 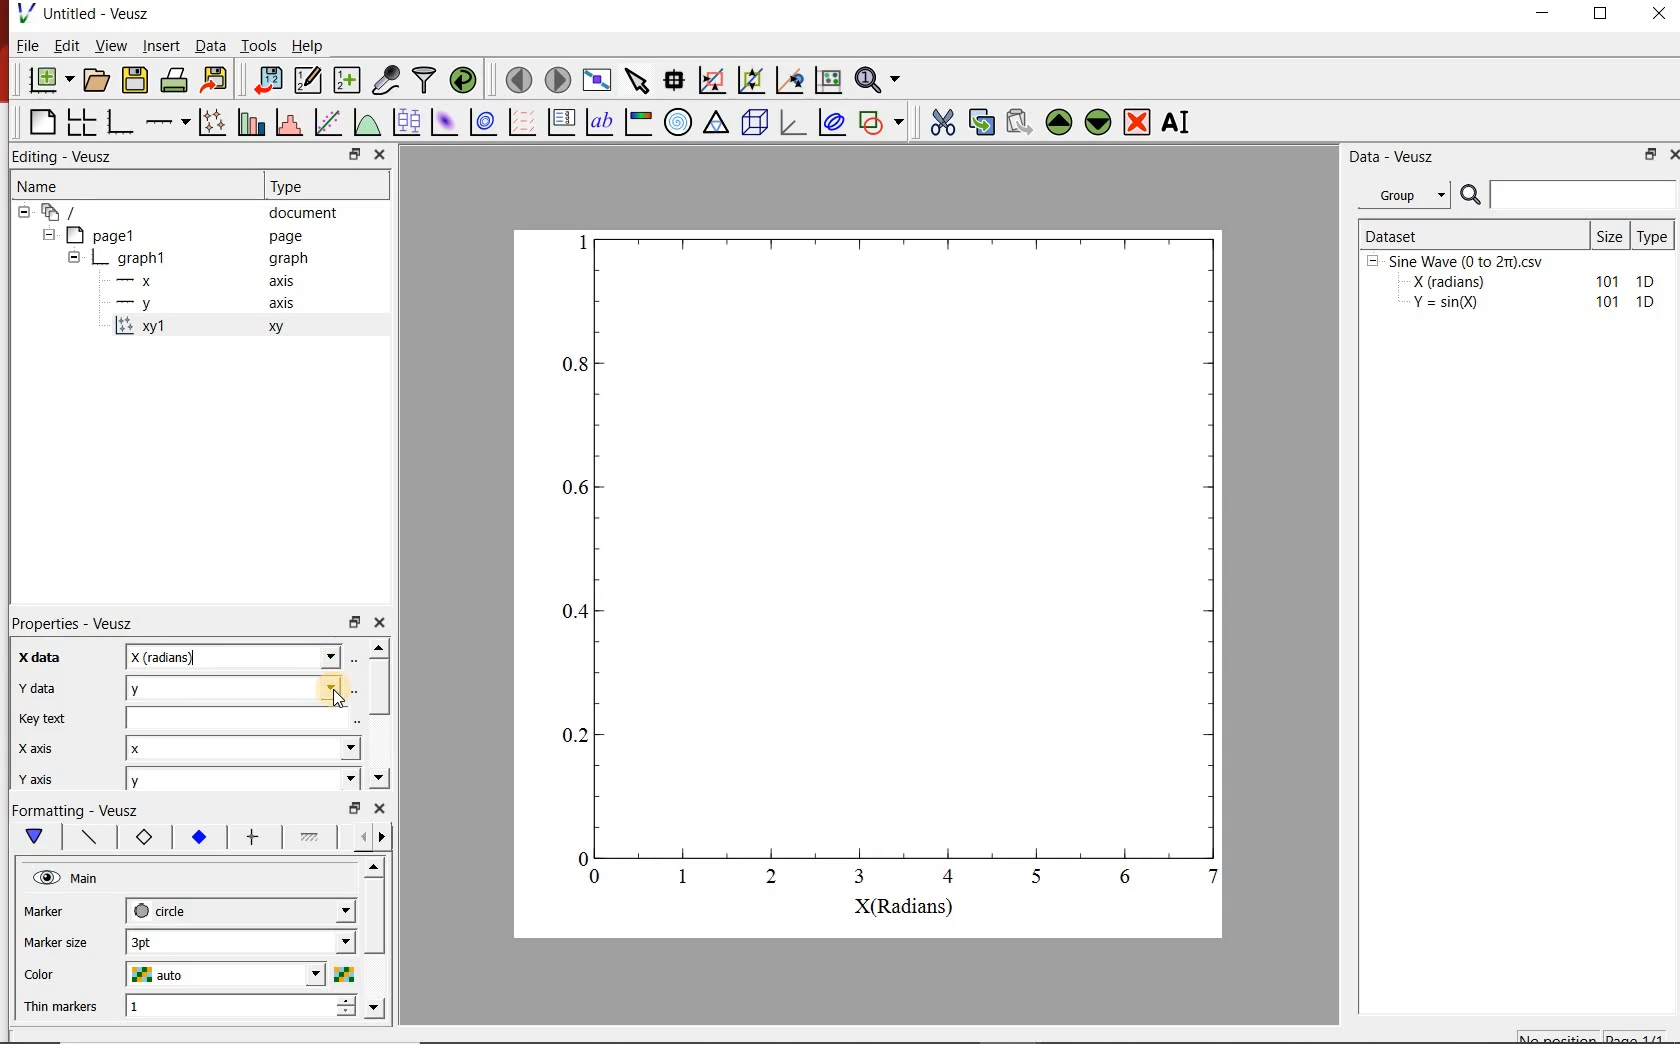 What do you see at coordinates (674, 78) in the screenshot?
I see `read data points` at bounding box center [674, 78].